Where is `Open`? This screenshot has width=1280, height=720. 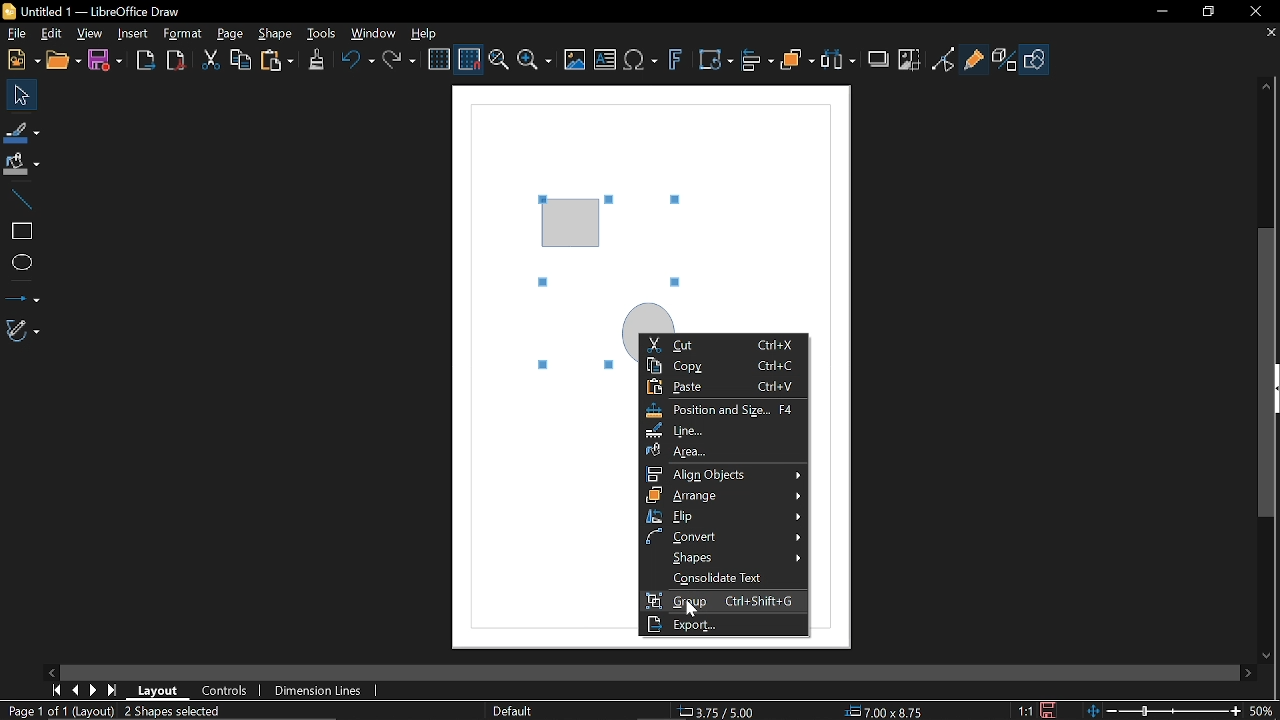
Open is located at coordinates (63, 61).